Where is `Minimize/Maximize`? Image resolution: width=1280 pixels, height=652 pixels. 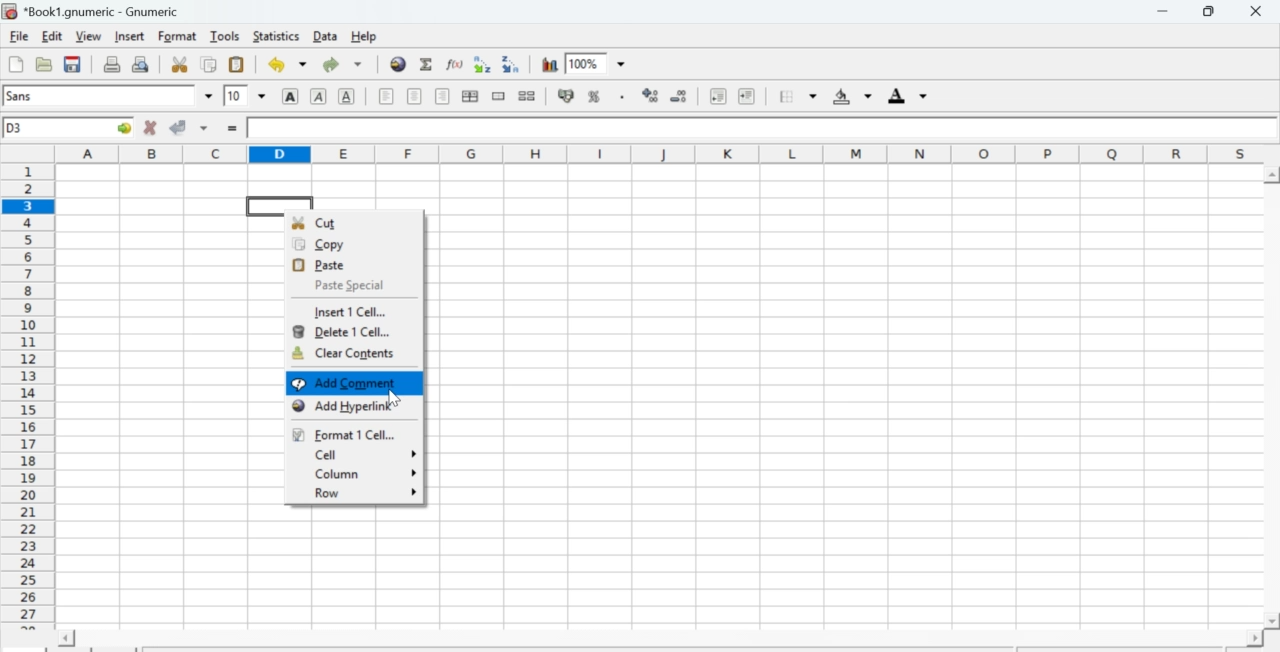
Minimize/Maximize is located at coordinates (1210, 12).